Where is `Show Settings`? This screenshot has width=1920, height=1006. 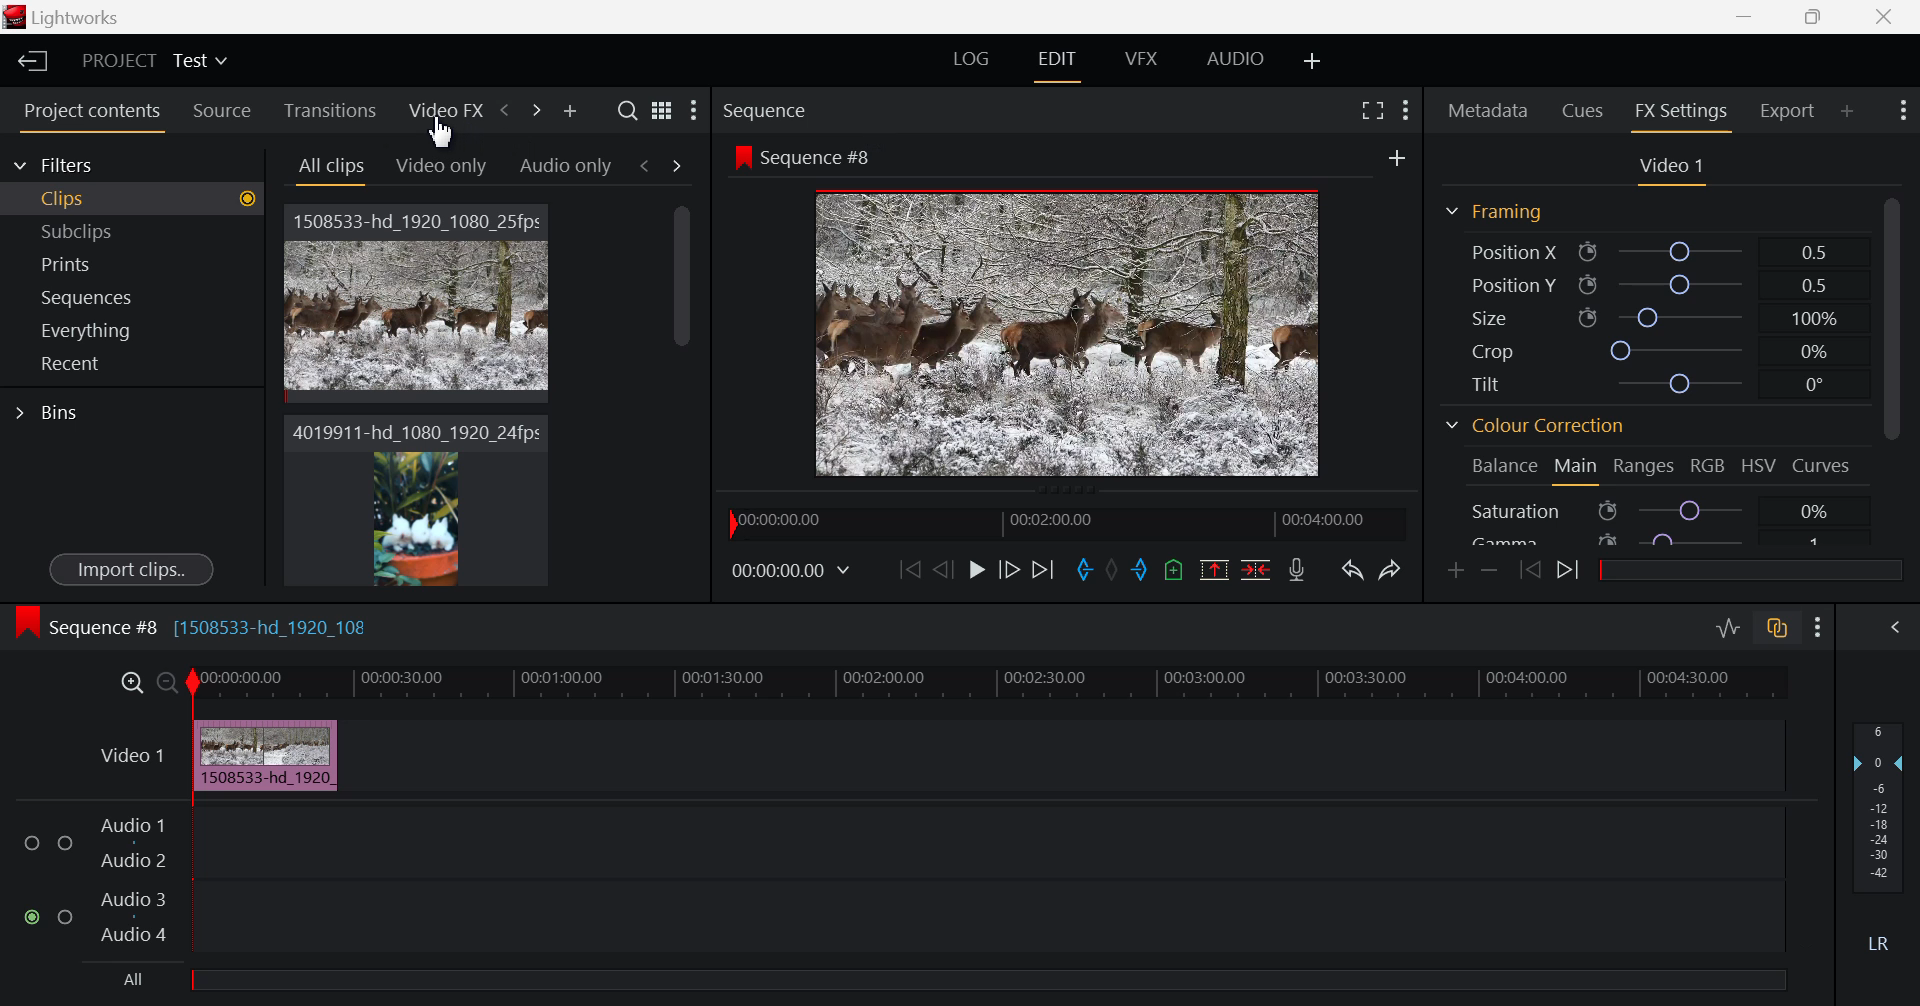
Show Settings is located at coordinates (1819, 627).